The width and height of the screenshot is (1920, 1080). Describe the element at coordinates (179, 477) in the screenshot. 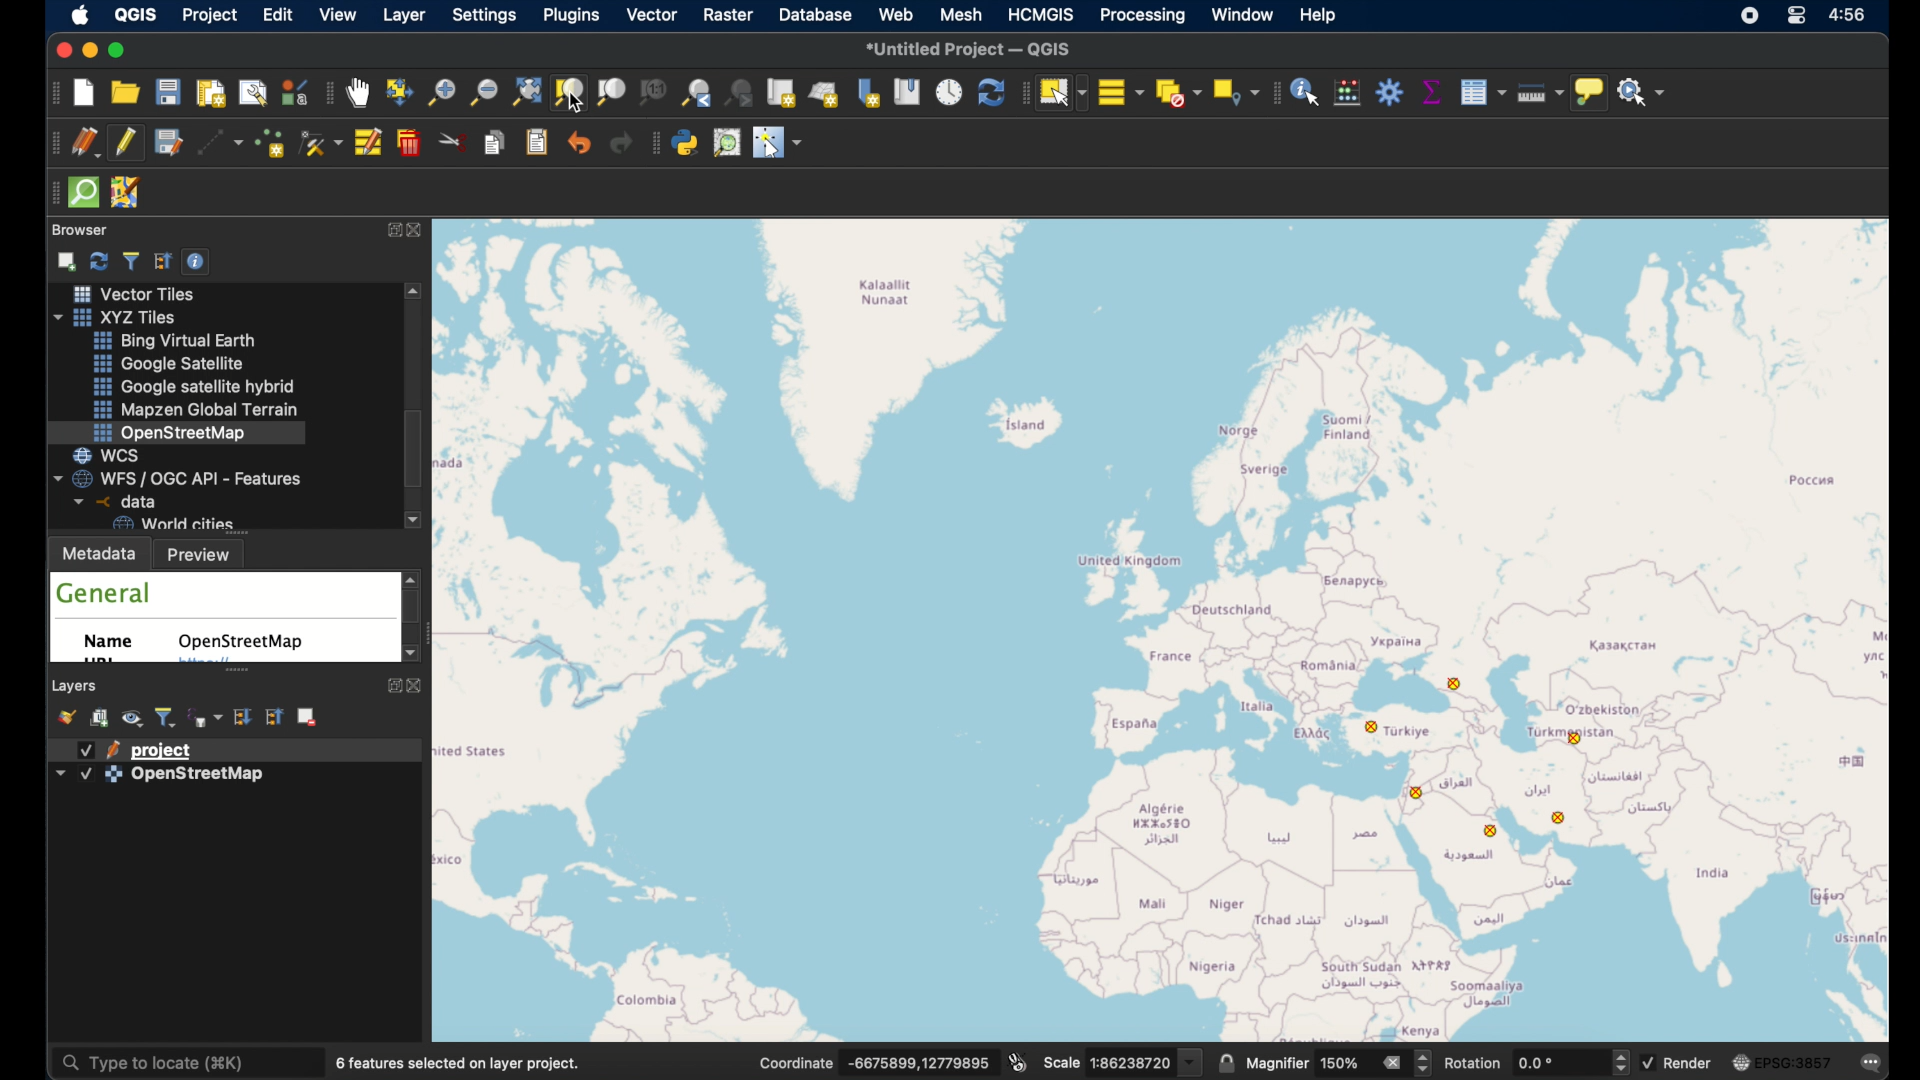

I see `wfs/ogcapi - features` at that location.